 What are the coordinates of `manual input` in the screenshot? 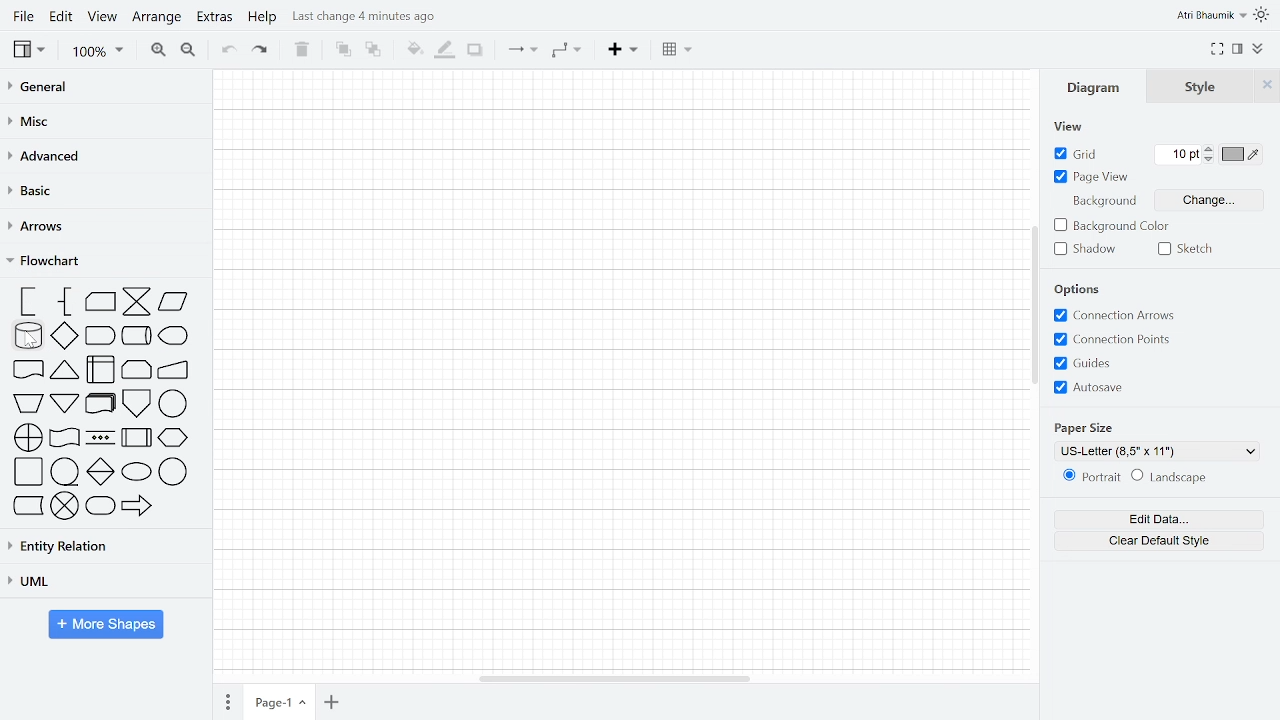 It's located at (174, 371).